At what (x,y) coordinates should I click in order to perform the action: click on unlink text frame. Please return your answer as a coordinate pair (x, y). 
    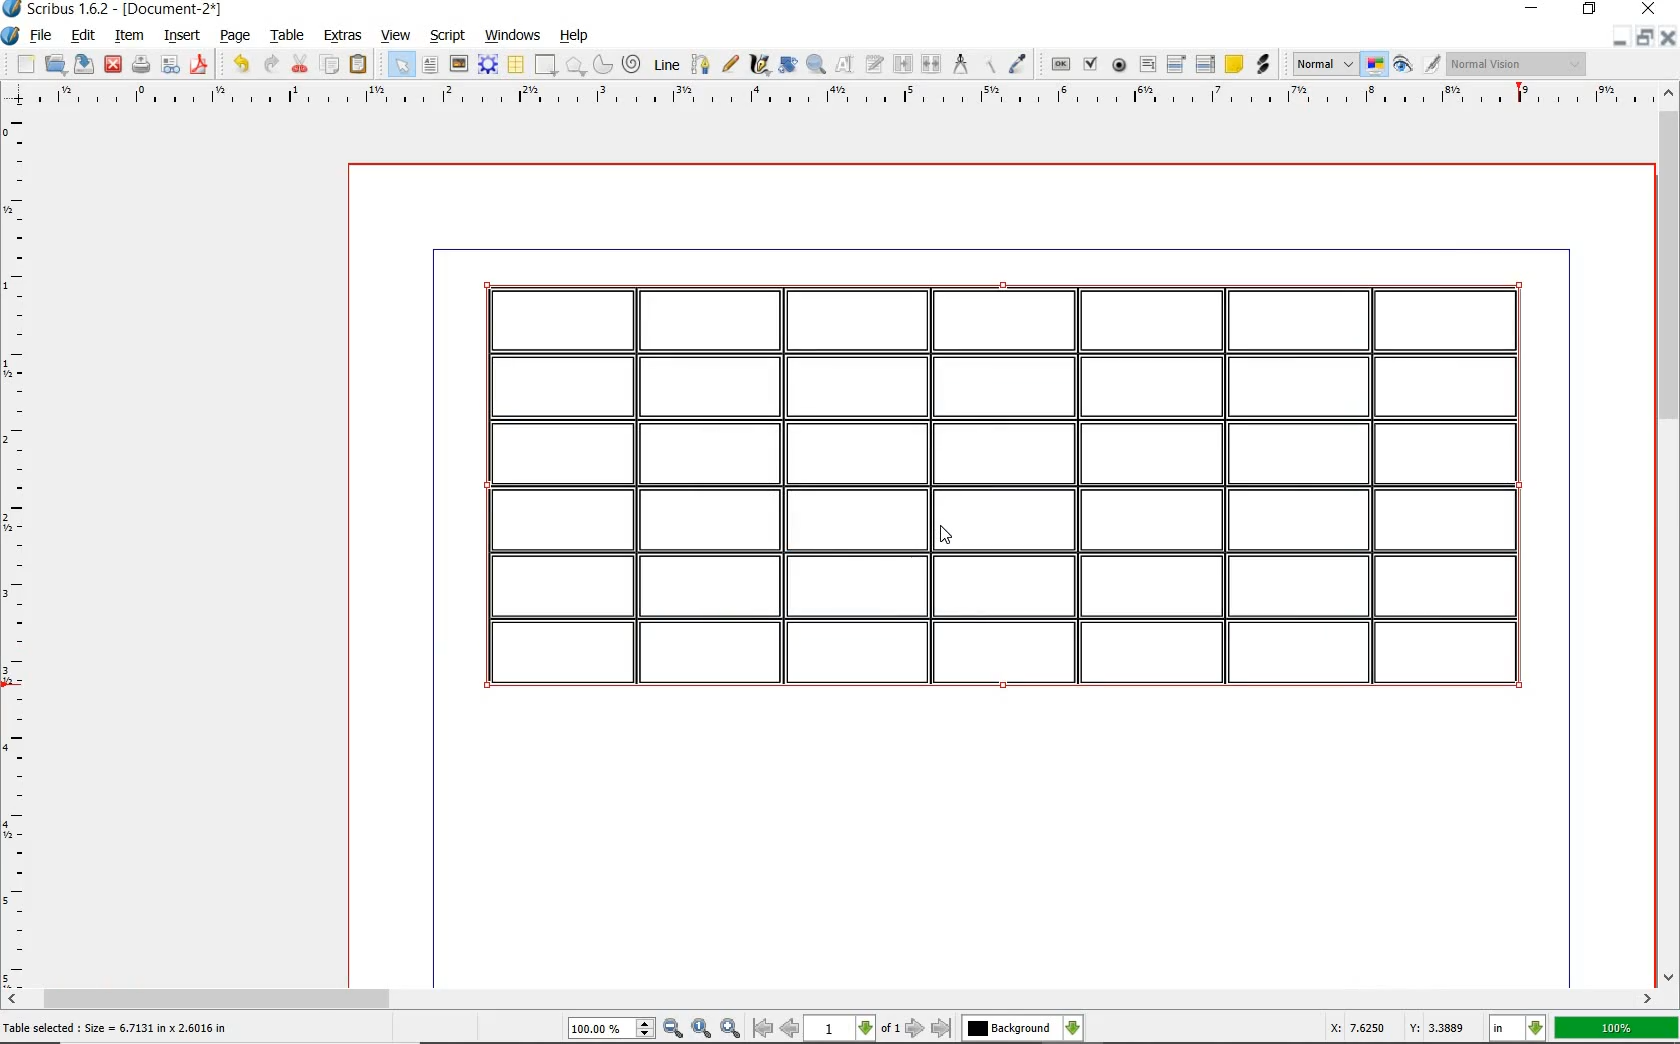
    Looking at the image, I should click on (928, 65).